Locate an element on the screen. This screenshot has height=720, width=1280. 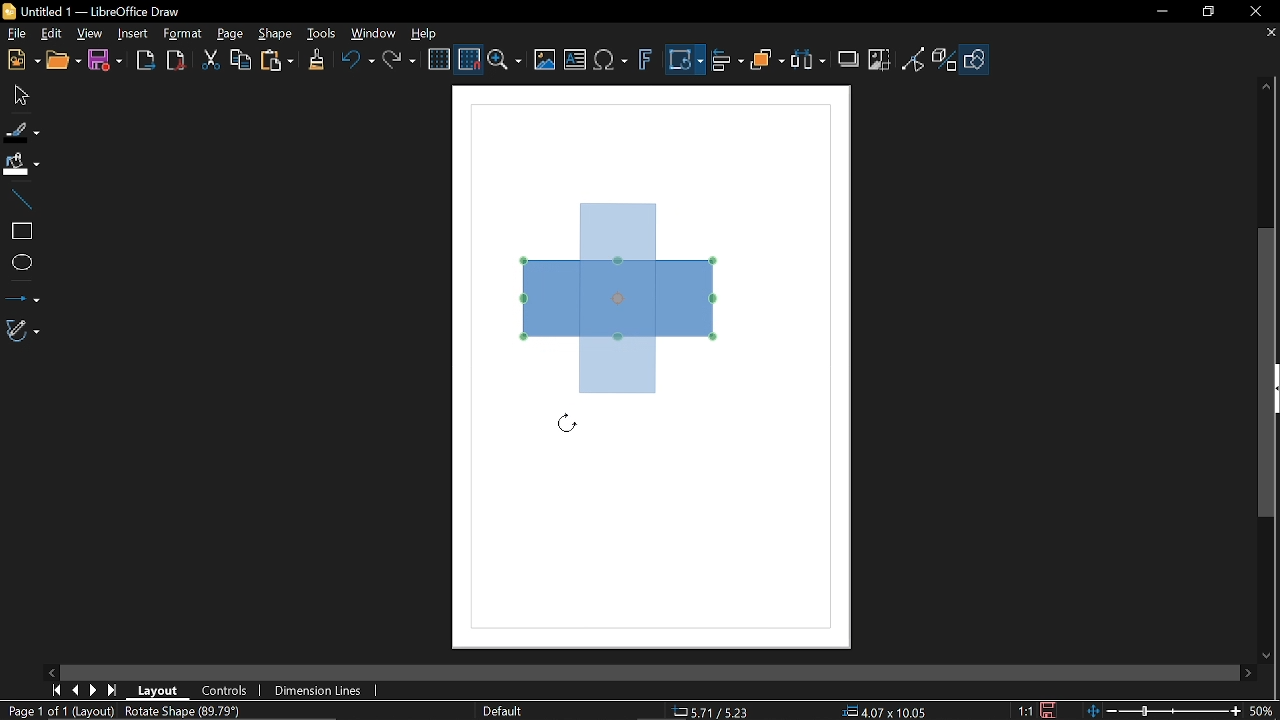
Selelct t least three objects to distribute is located at coordinates (808, 61).